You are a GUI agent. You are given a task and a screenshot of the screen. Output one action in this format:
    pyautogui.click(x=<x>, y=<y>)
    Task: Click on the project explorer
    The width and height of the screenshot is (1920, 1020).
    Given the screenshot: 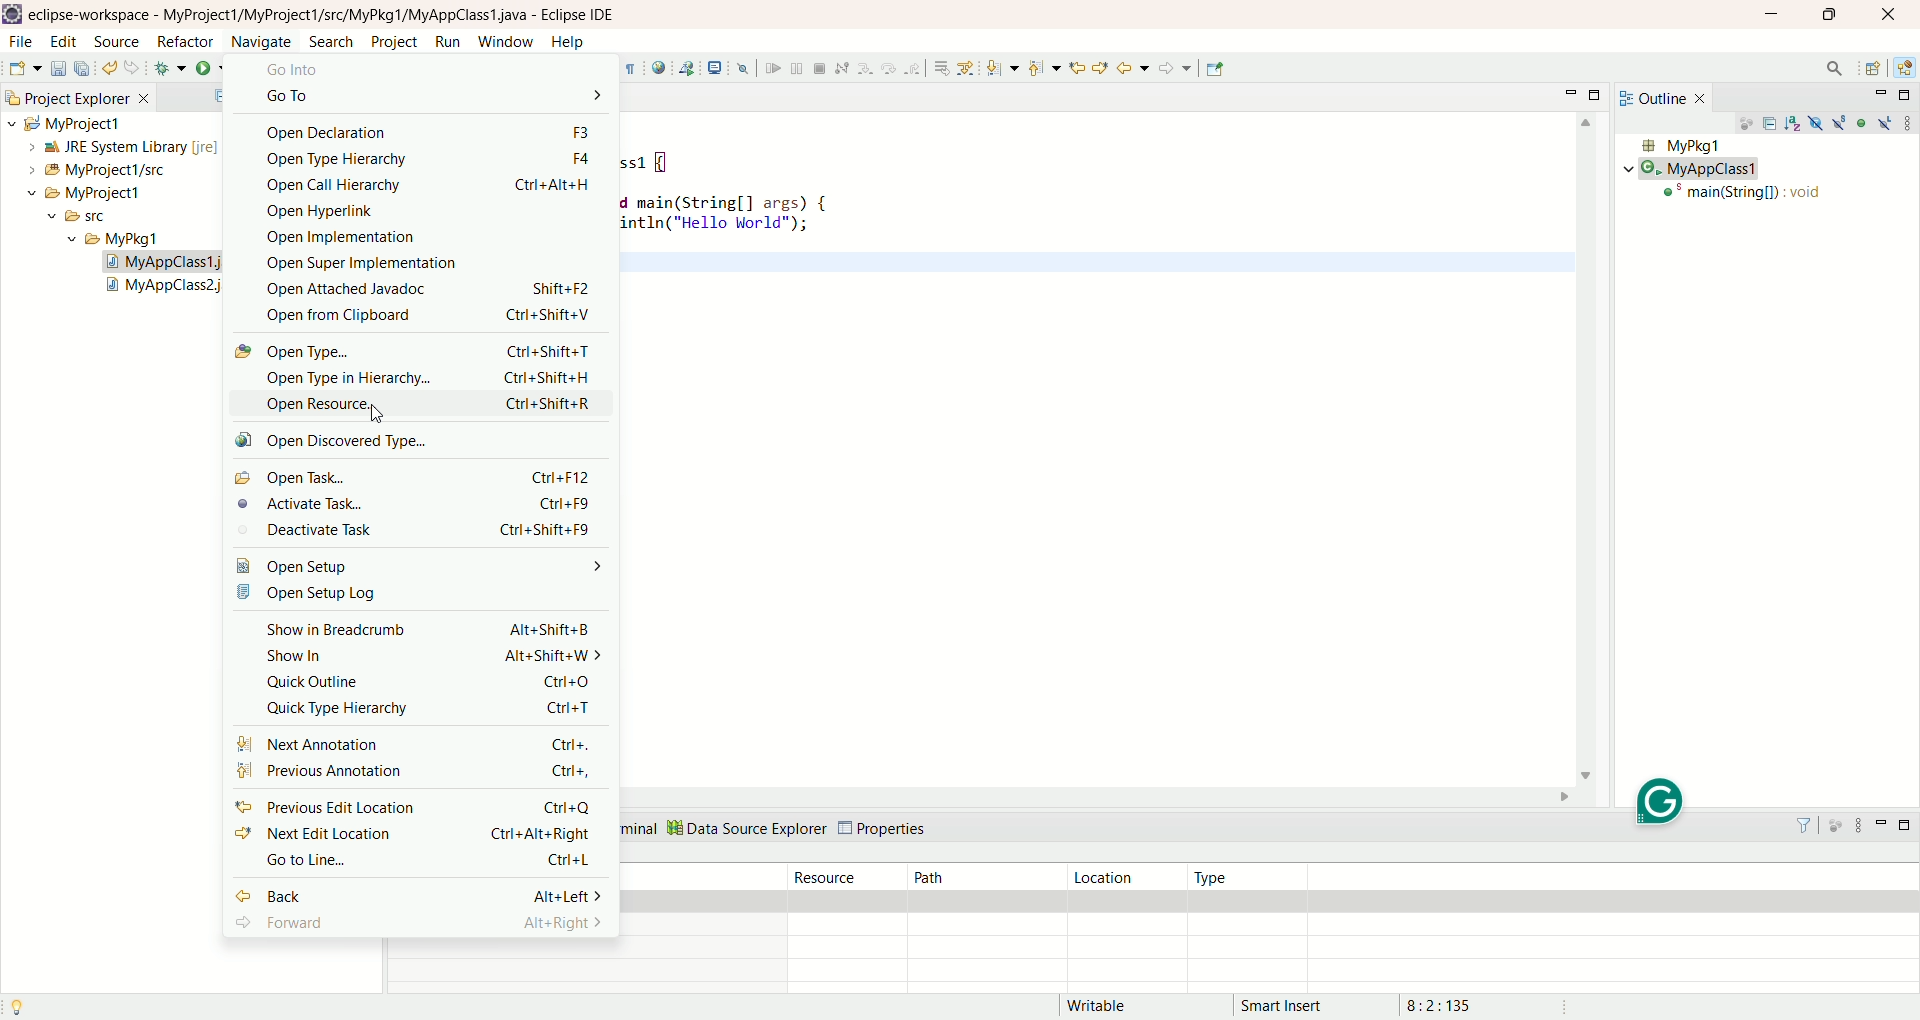 What is the action you would take?
    pyautogui.click(x=76, y=96)
    